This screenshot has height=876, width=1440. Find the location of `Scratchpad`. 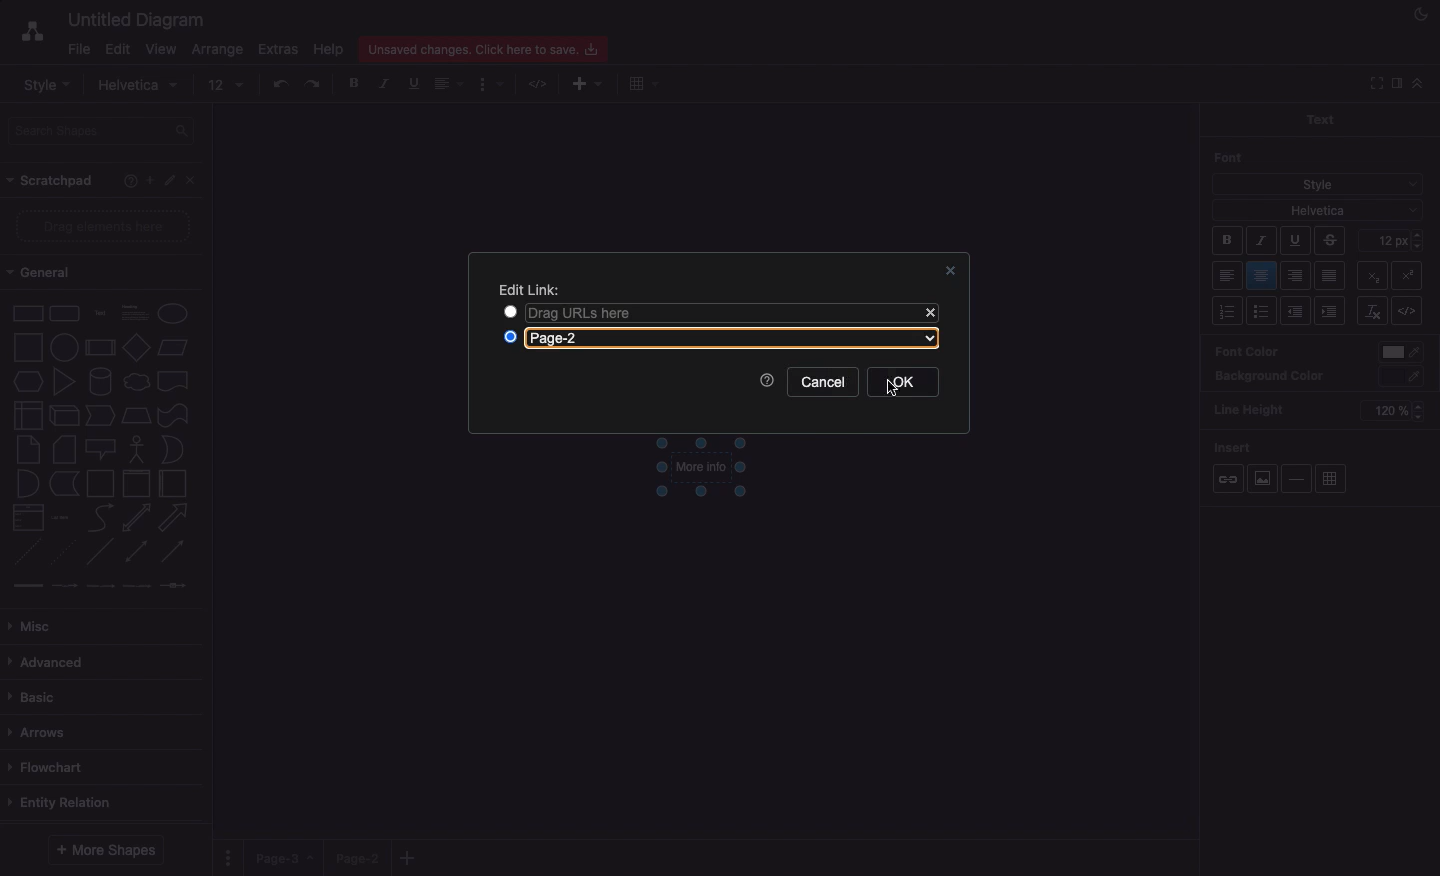

Scratchpad is located at coordinates (53, 182).